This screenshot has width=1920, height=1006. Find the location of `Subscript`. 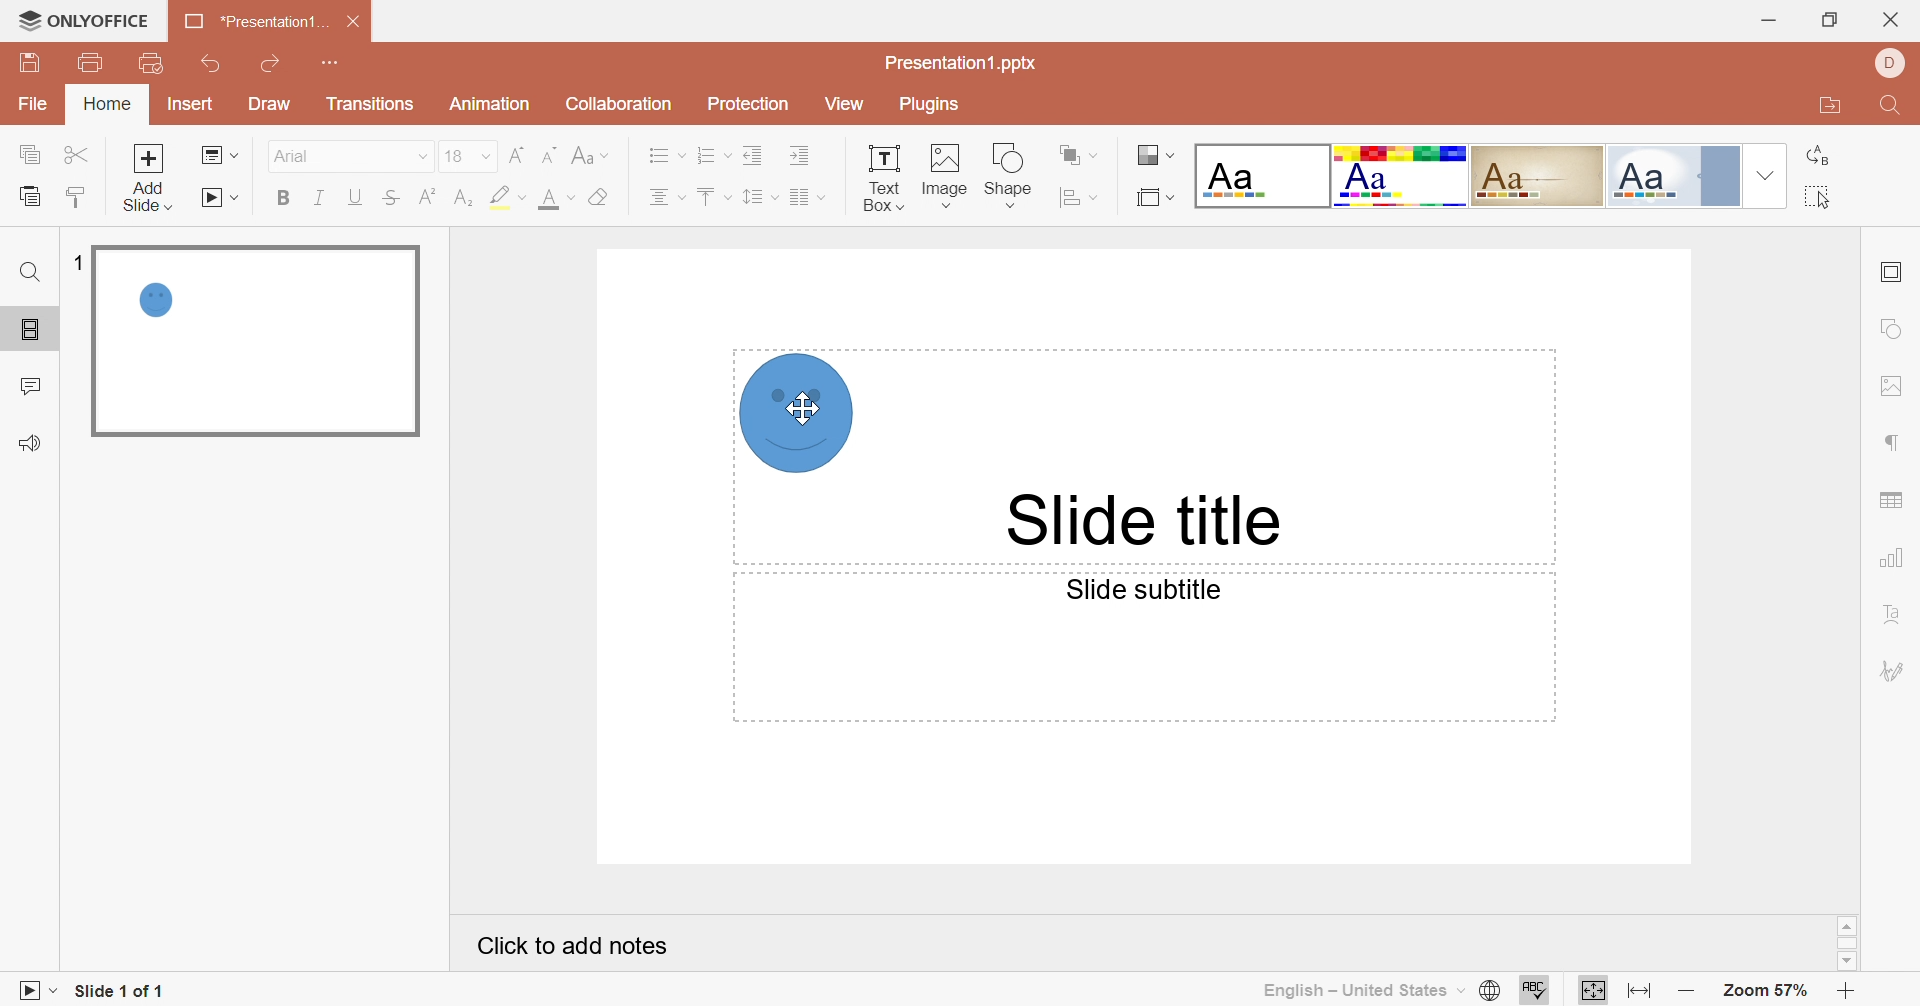

Subscript is located at coordinates (463, 198).